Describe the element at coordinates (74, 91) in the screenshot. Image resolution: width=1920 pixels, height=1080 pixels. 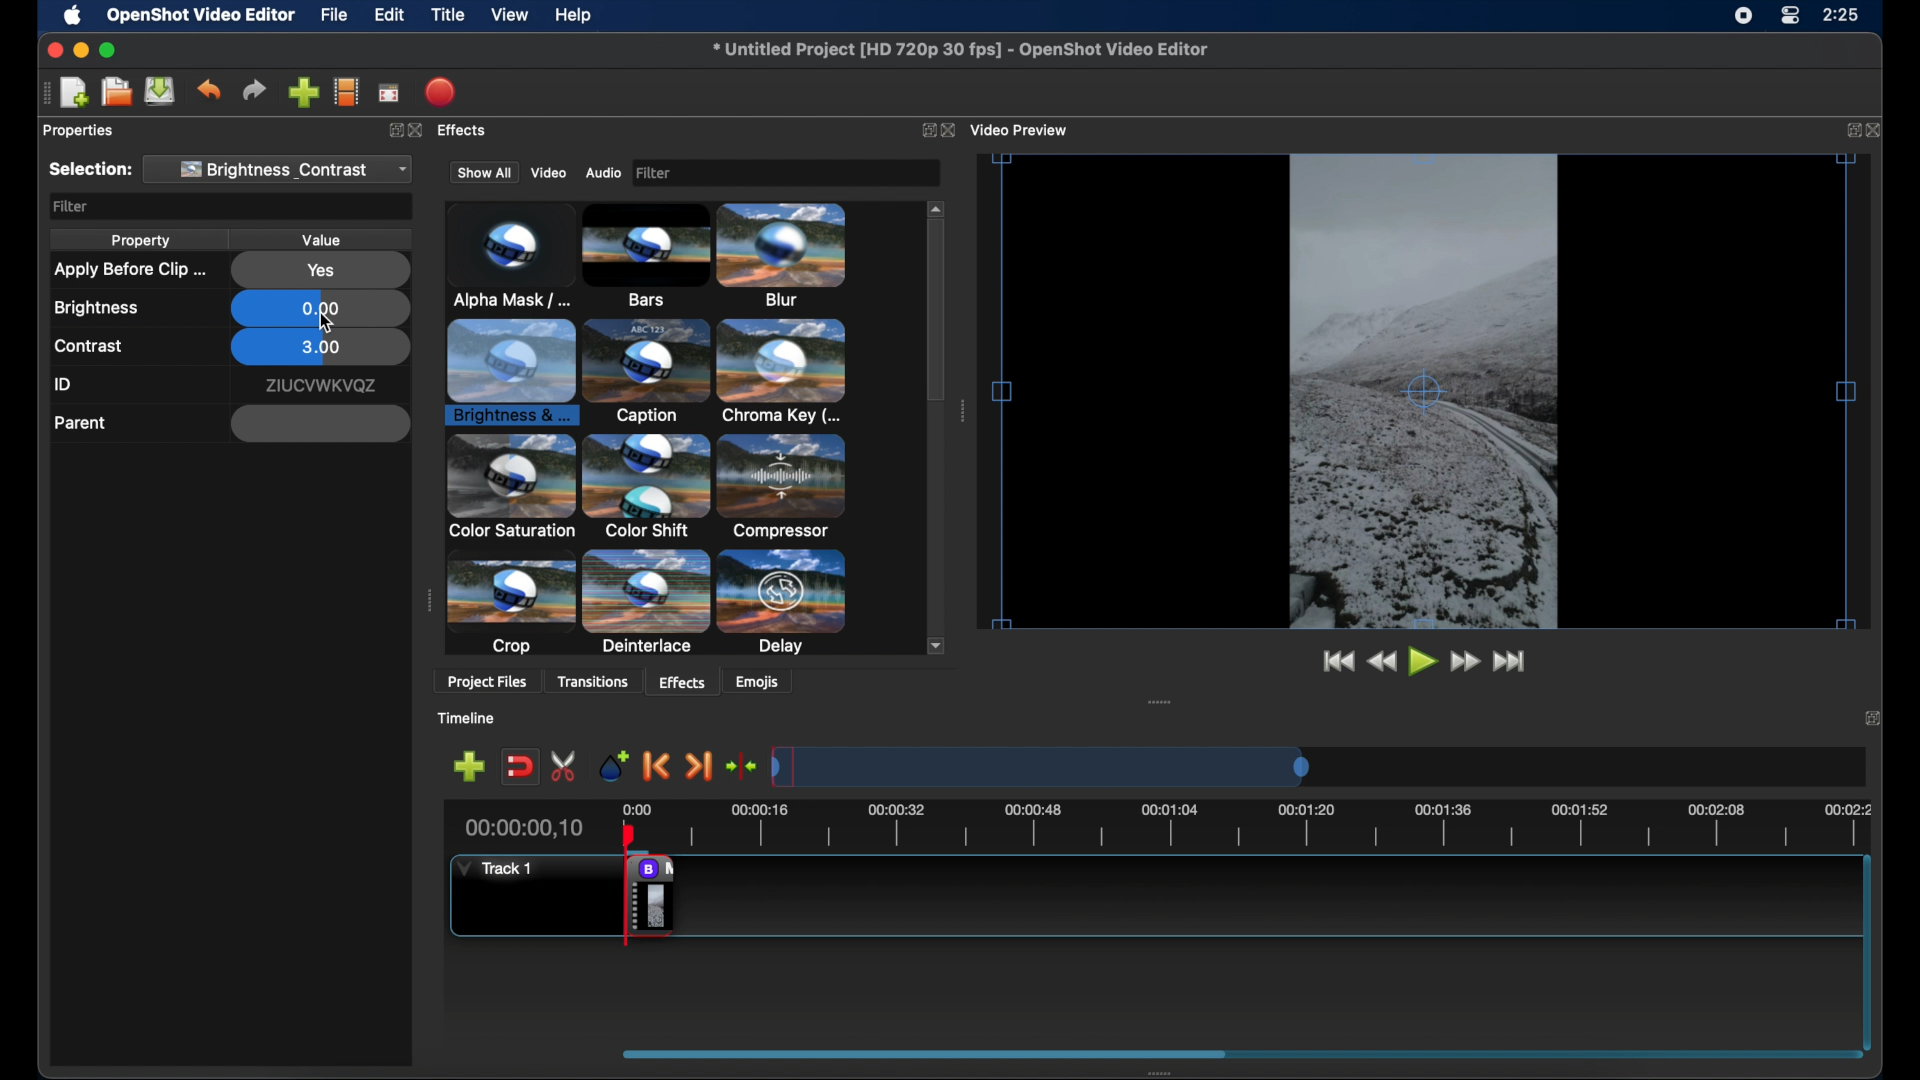
I see `new project` at that location.